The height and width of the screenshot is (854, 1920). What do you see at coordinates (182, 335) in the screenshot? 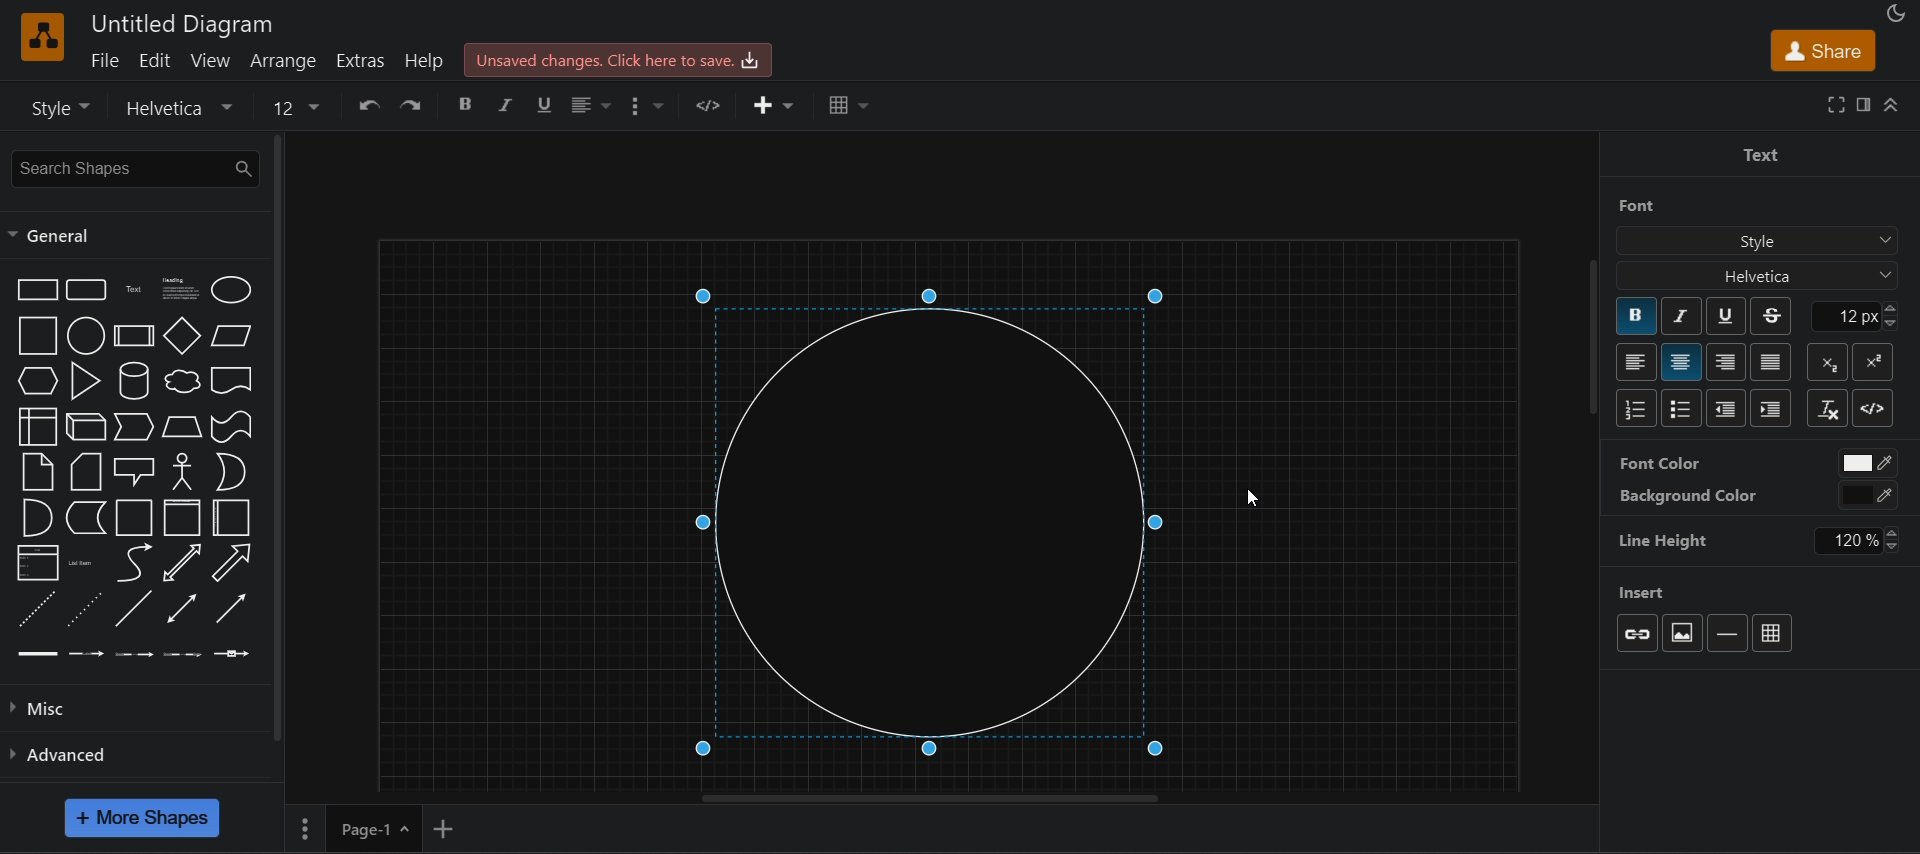
I see `diamond` at bounding box center [182, 335].